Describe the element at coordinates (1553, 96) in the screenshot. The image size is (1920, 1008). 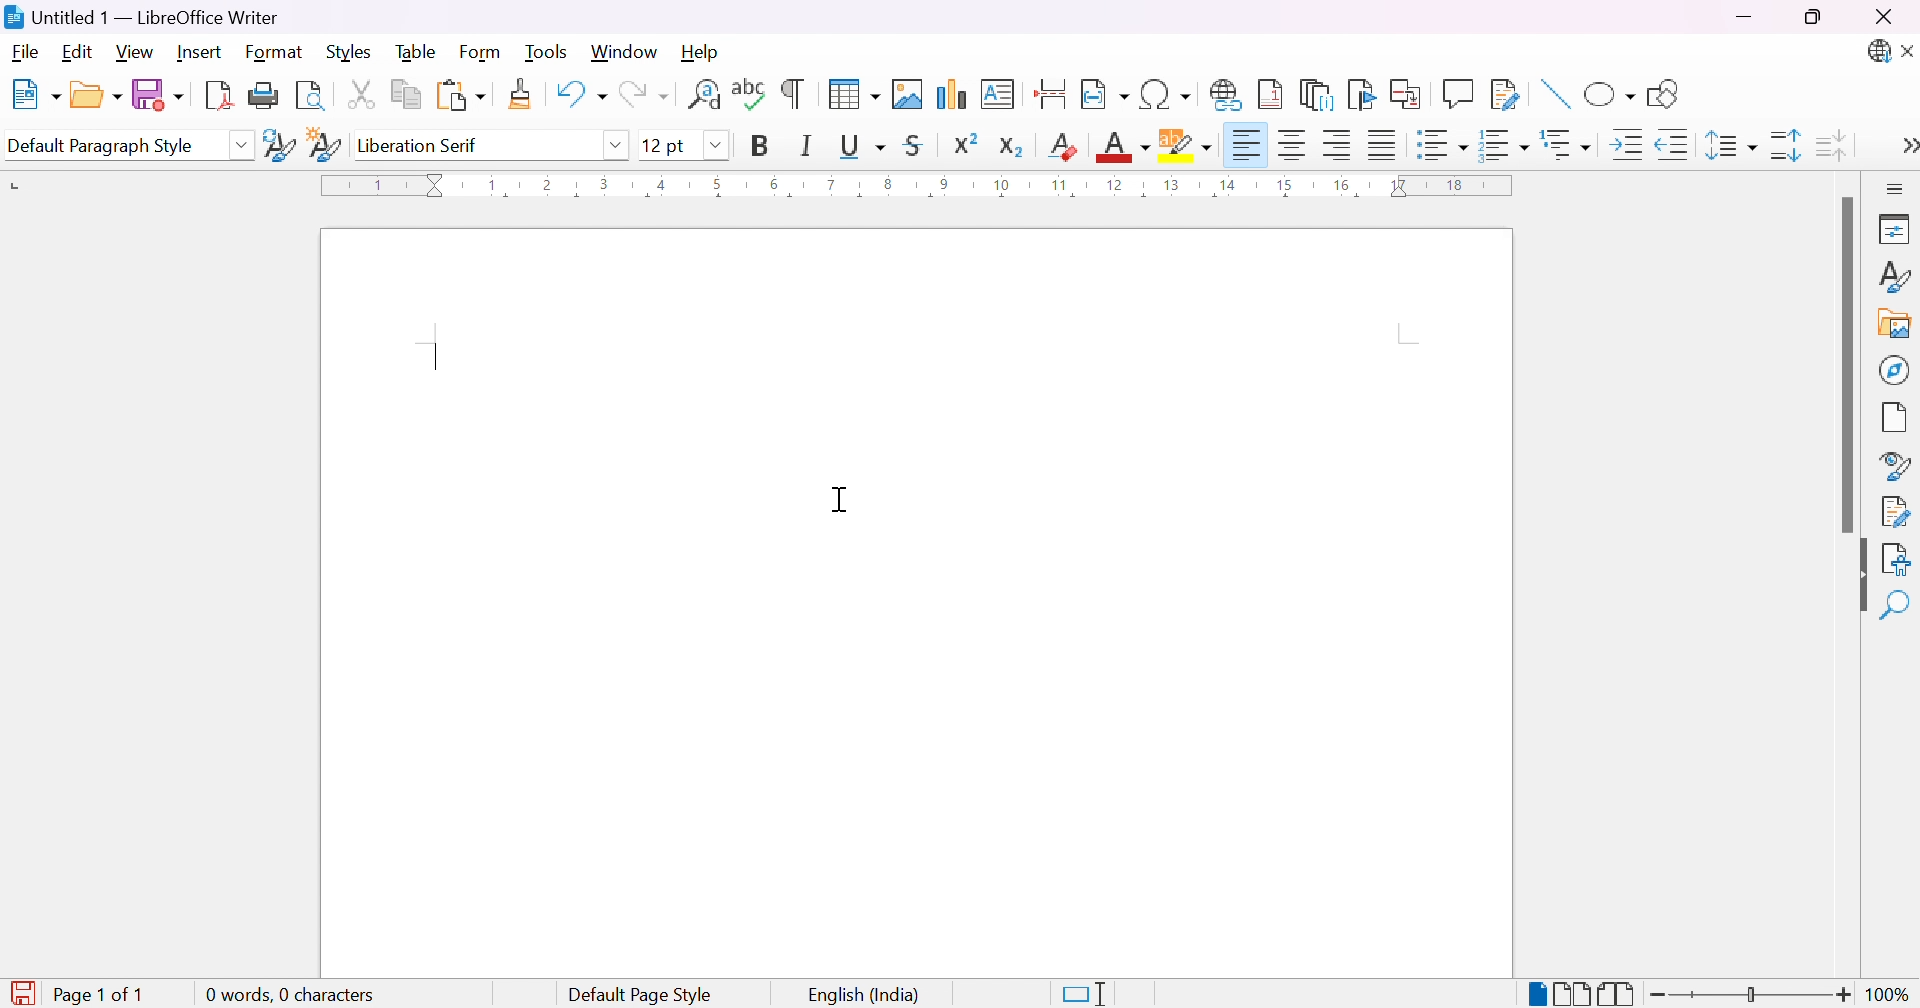
I see `Insert line` at that location.